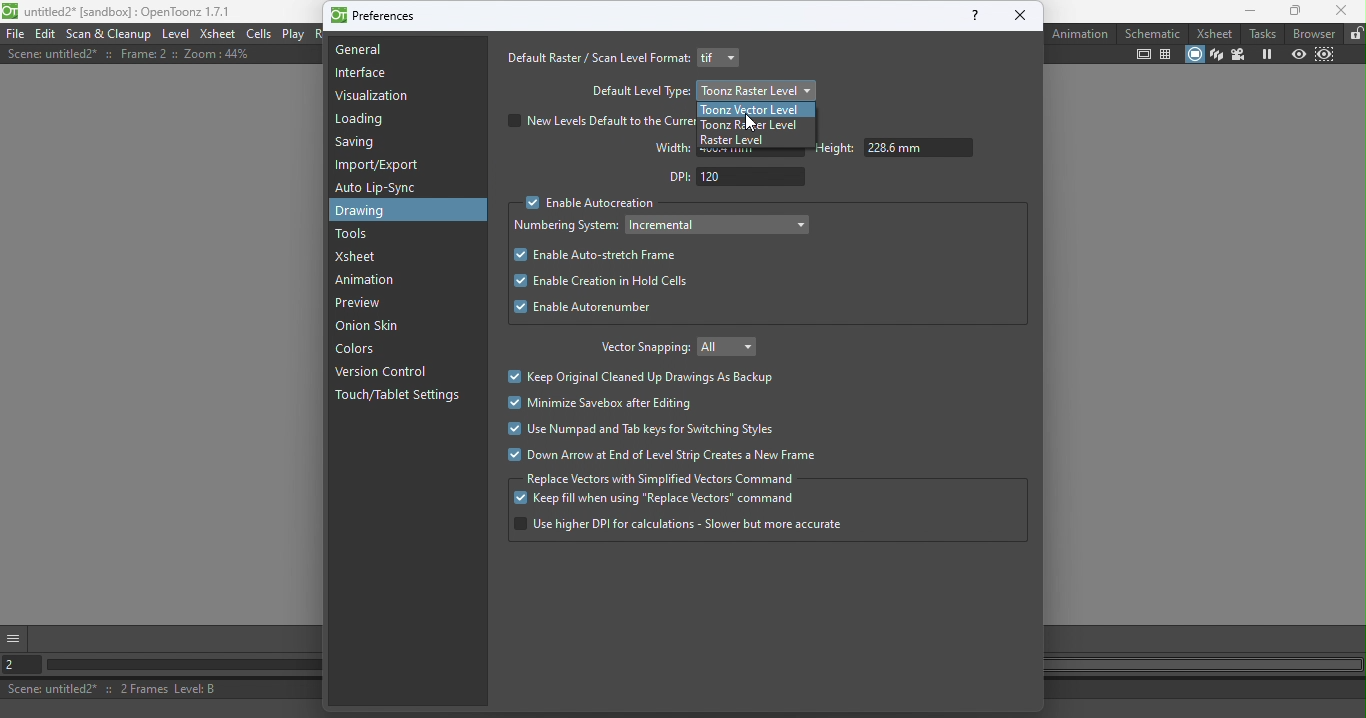  Describe the element at coordinates (973, 15) in the screenshot. I see `help` at that location.